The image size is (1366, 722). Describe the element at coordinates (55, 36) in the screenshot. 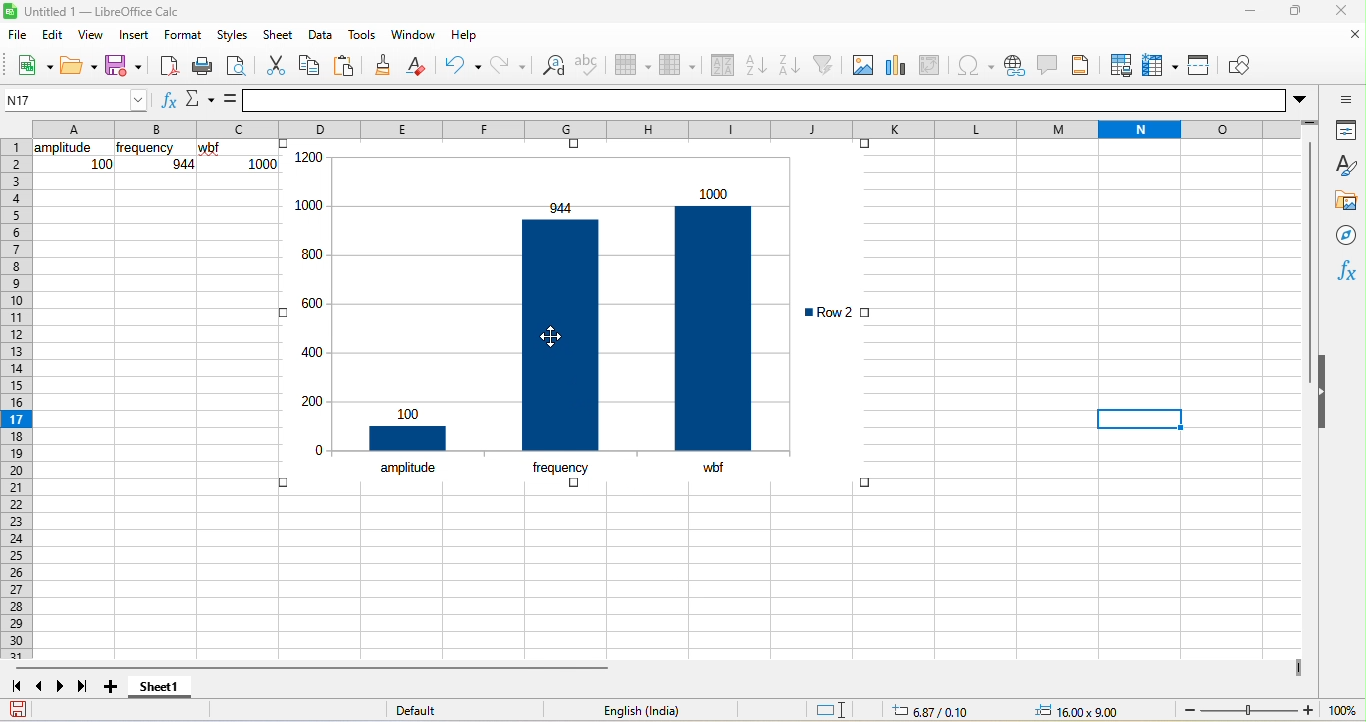

I see `edit` at that location.